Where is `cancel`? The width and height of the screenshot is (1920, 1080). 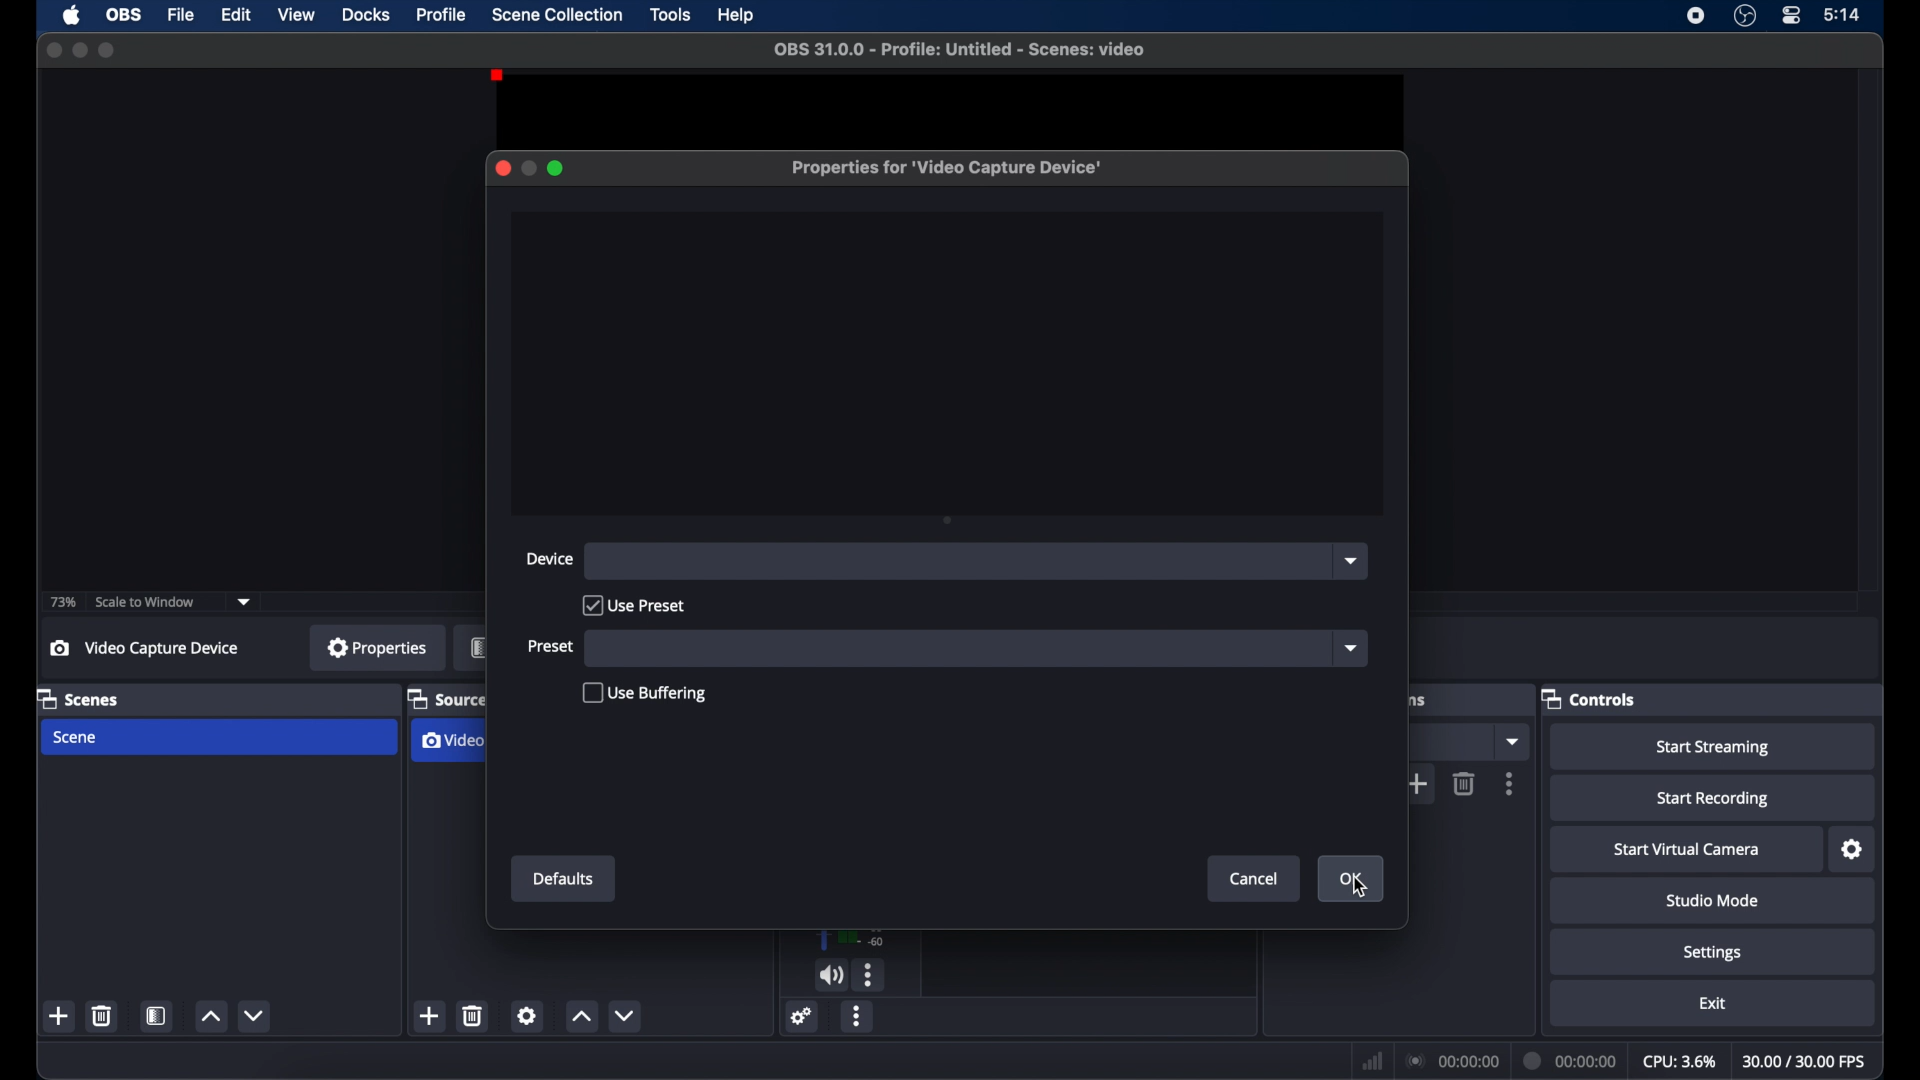
cancel is located at coordinates (1255, 879).